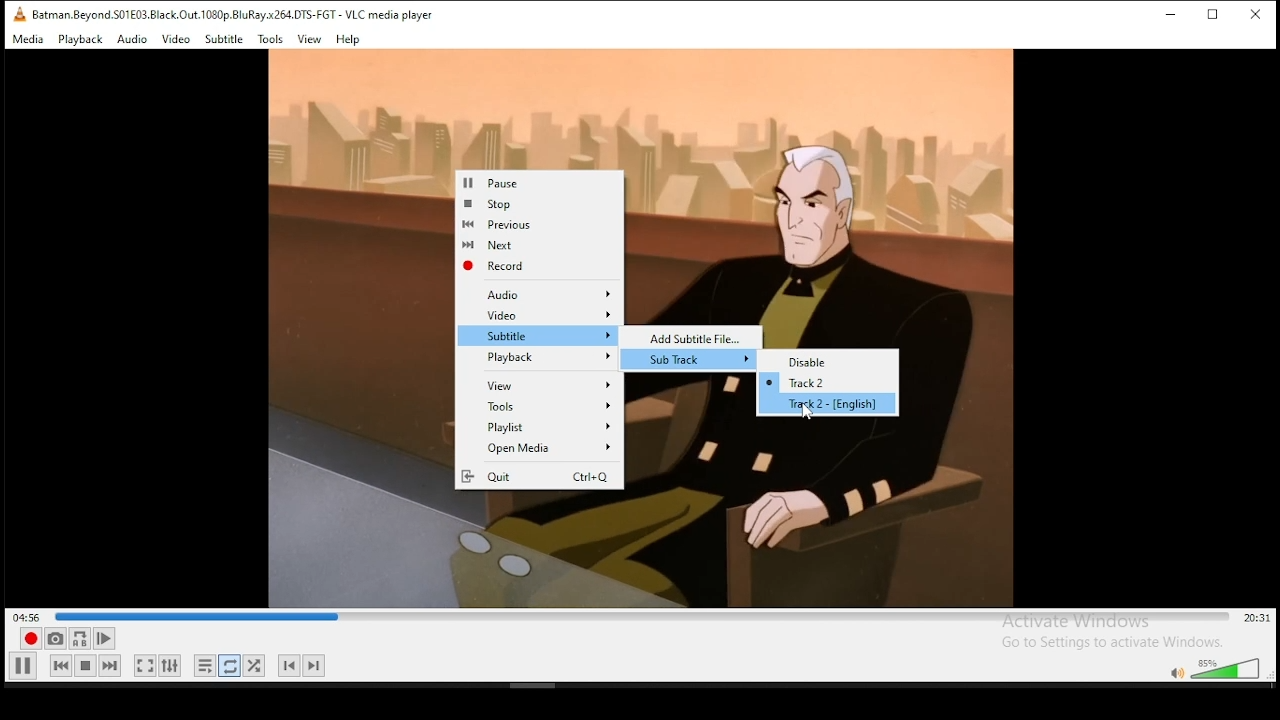 The image size is (1280, 720). Describe the element at coordinates (539, 205) in the screenshot. I see `Stop` at that location.